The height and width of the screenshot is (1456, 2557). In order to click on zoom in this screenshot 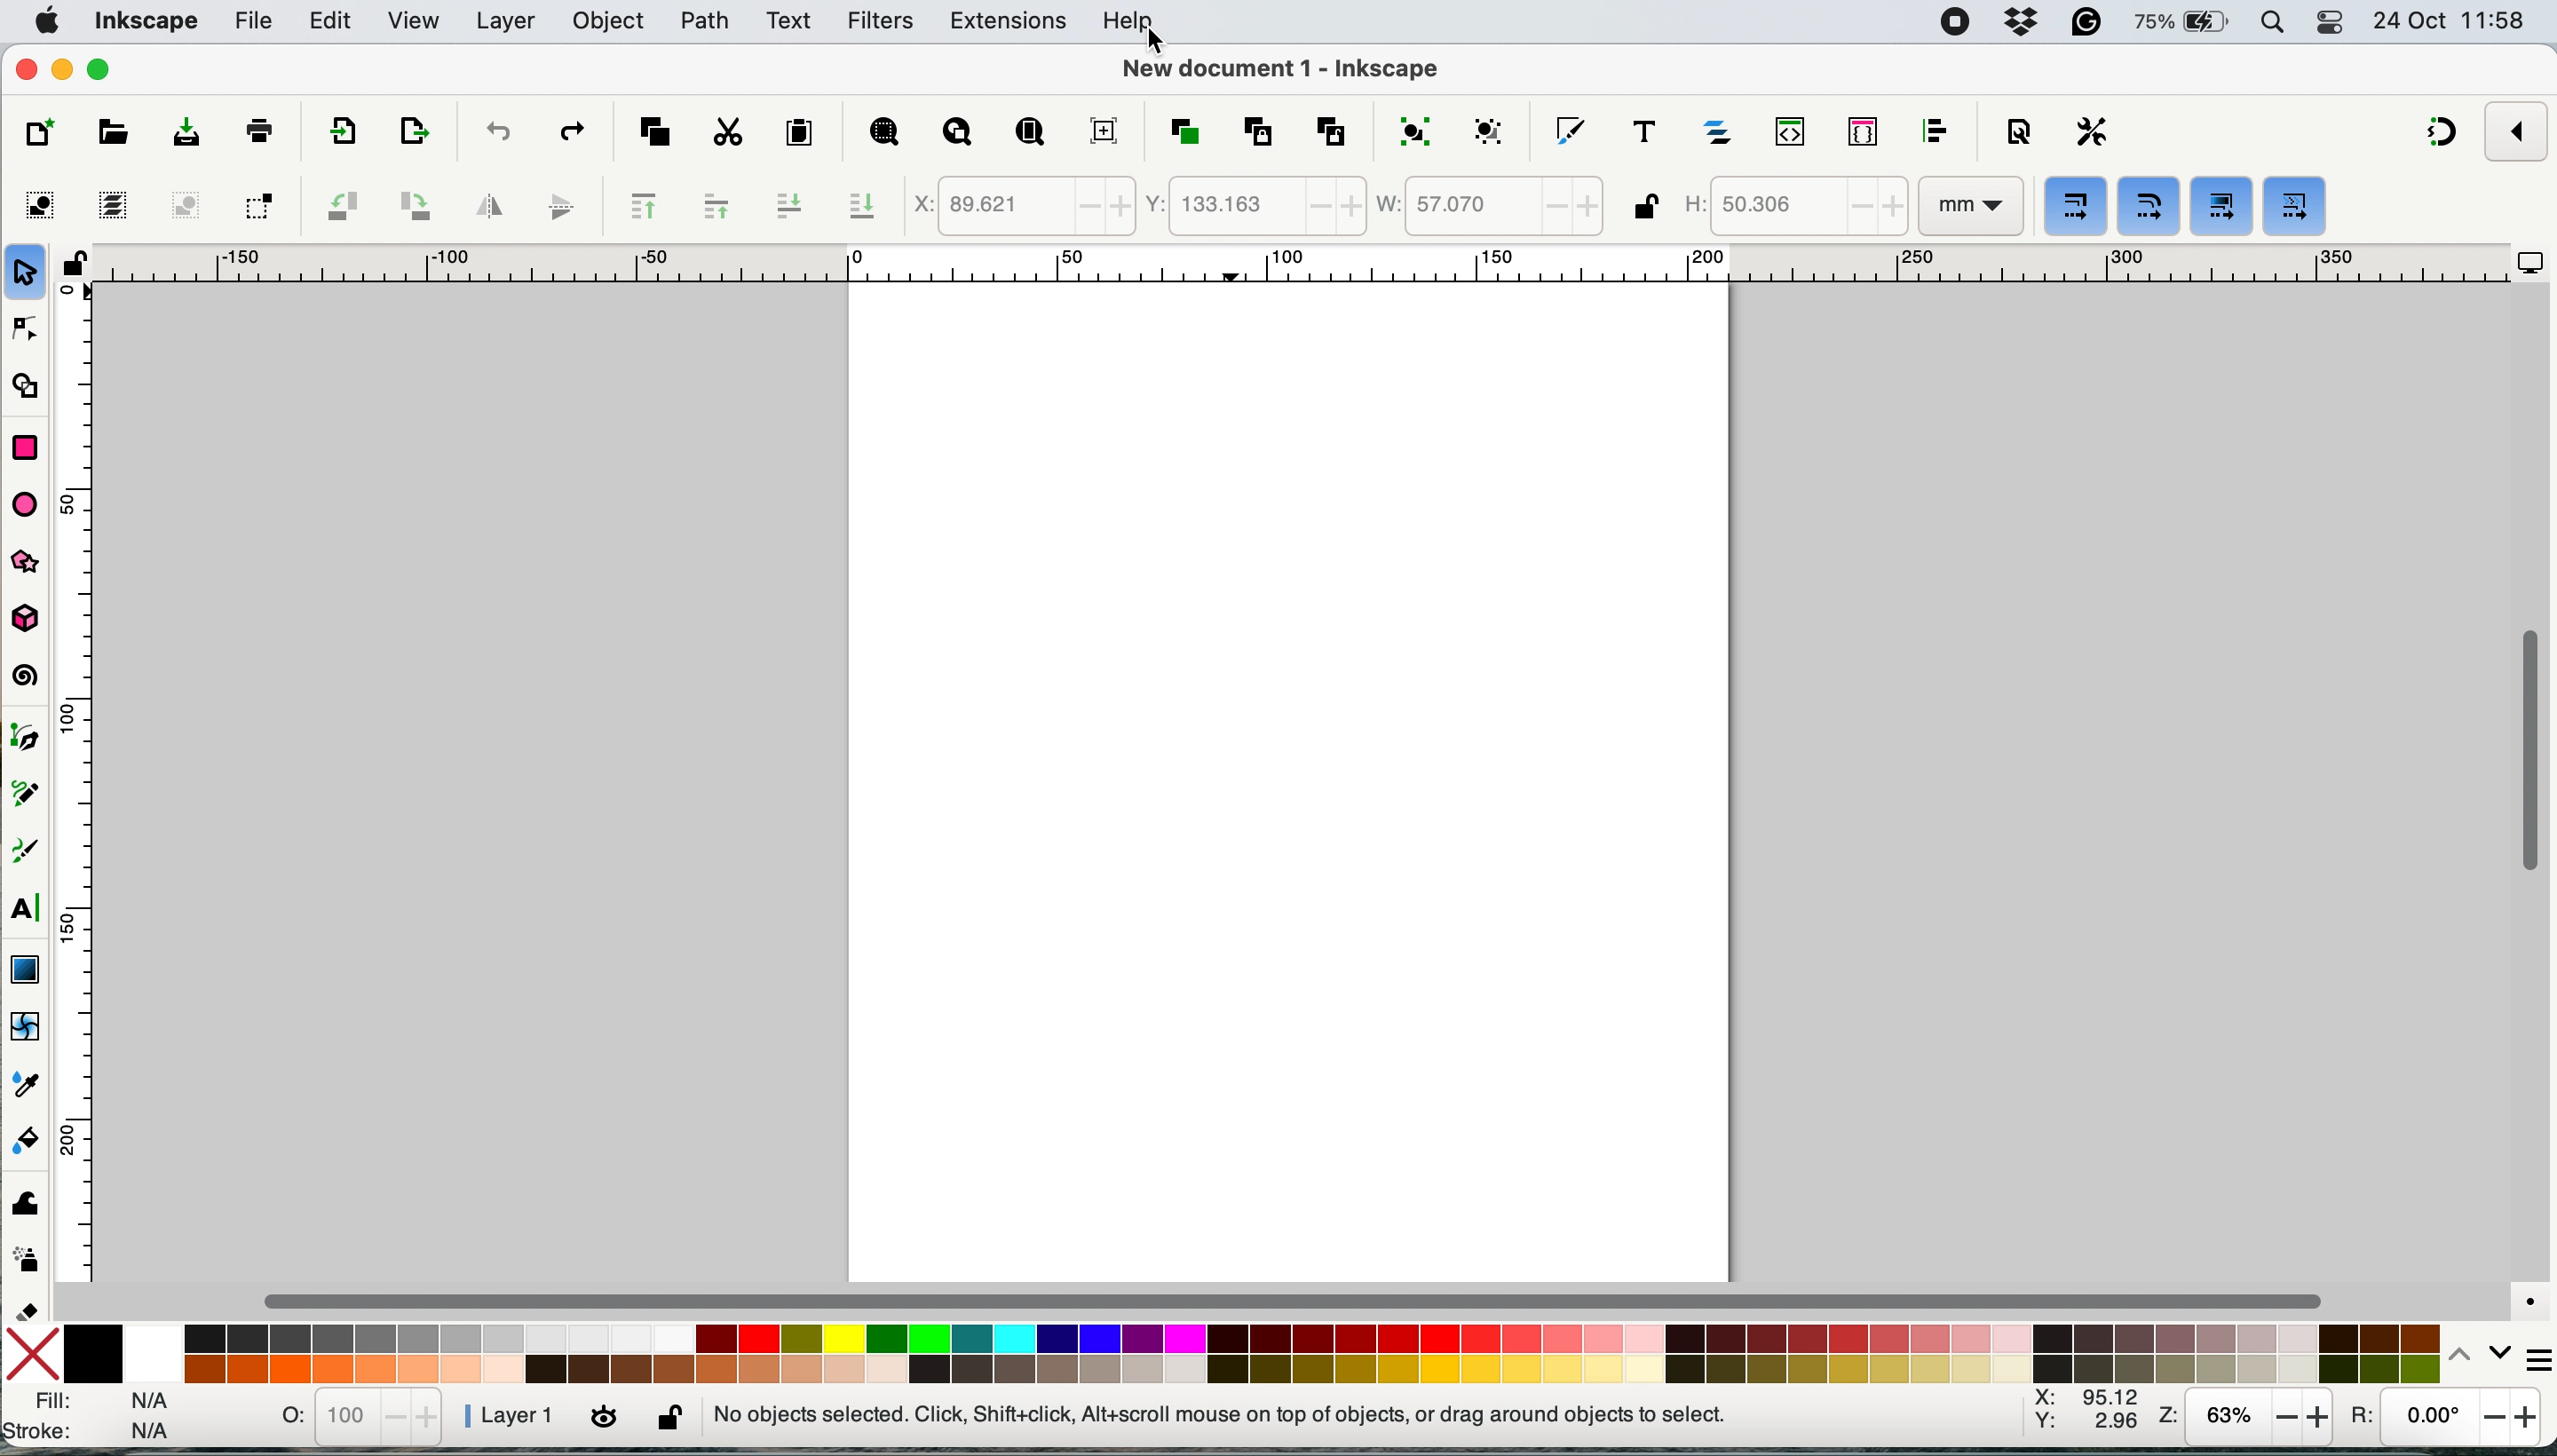, I will do `click(2240, 1419)`.